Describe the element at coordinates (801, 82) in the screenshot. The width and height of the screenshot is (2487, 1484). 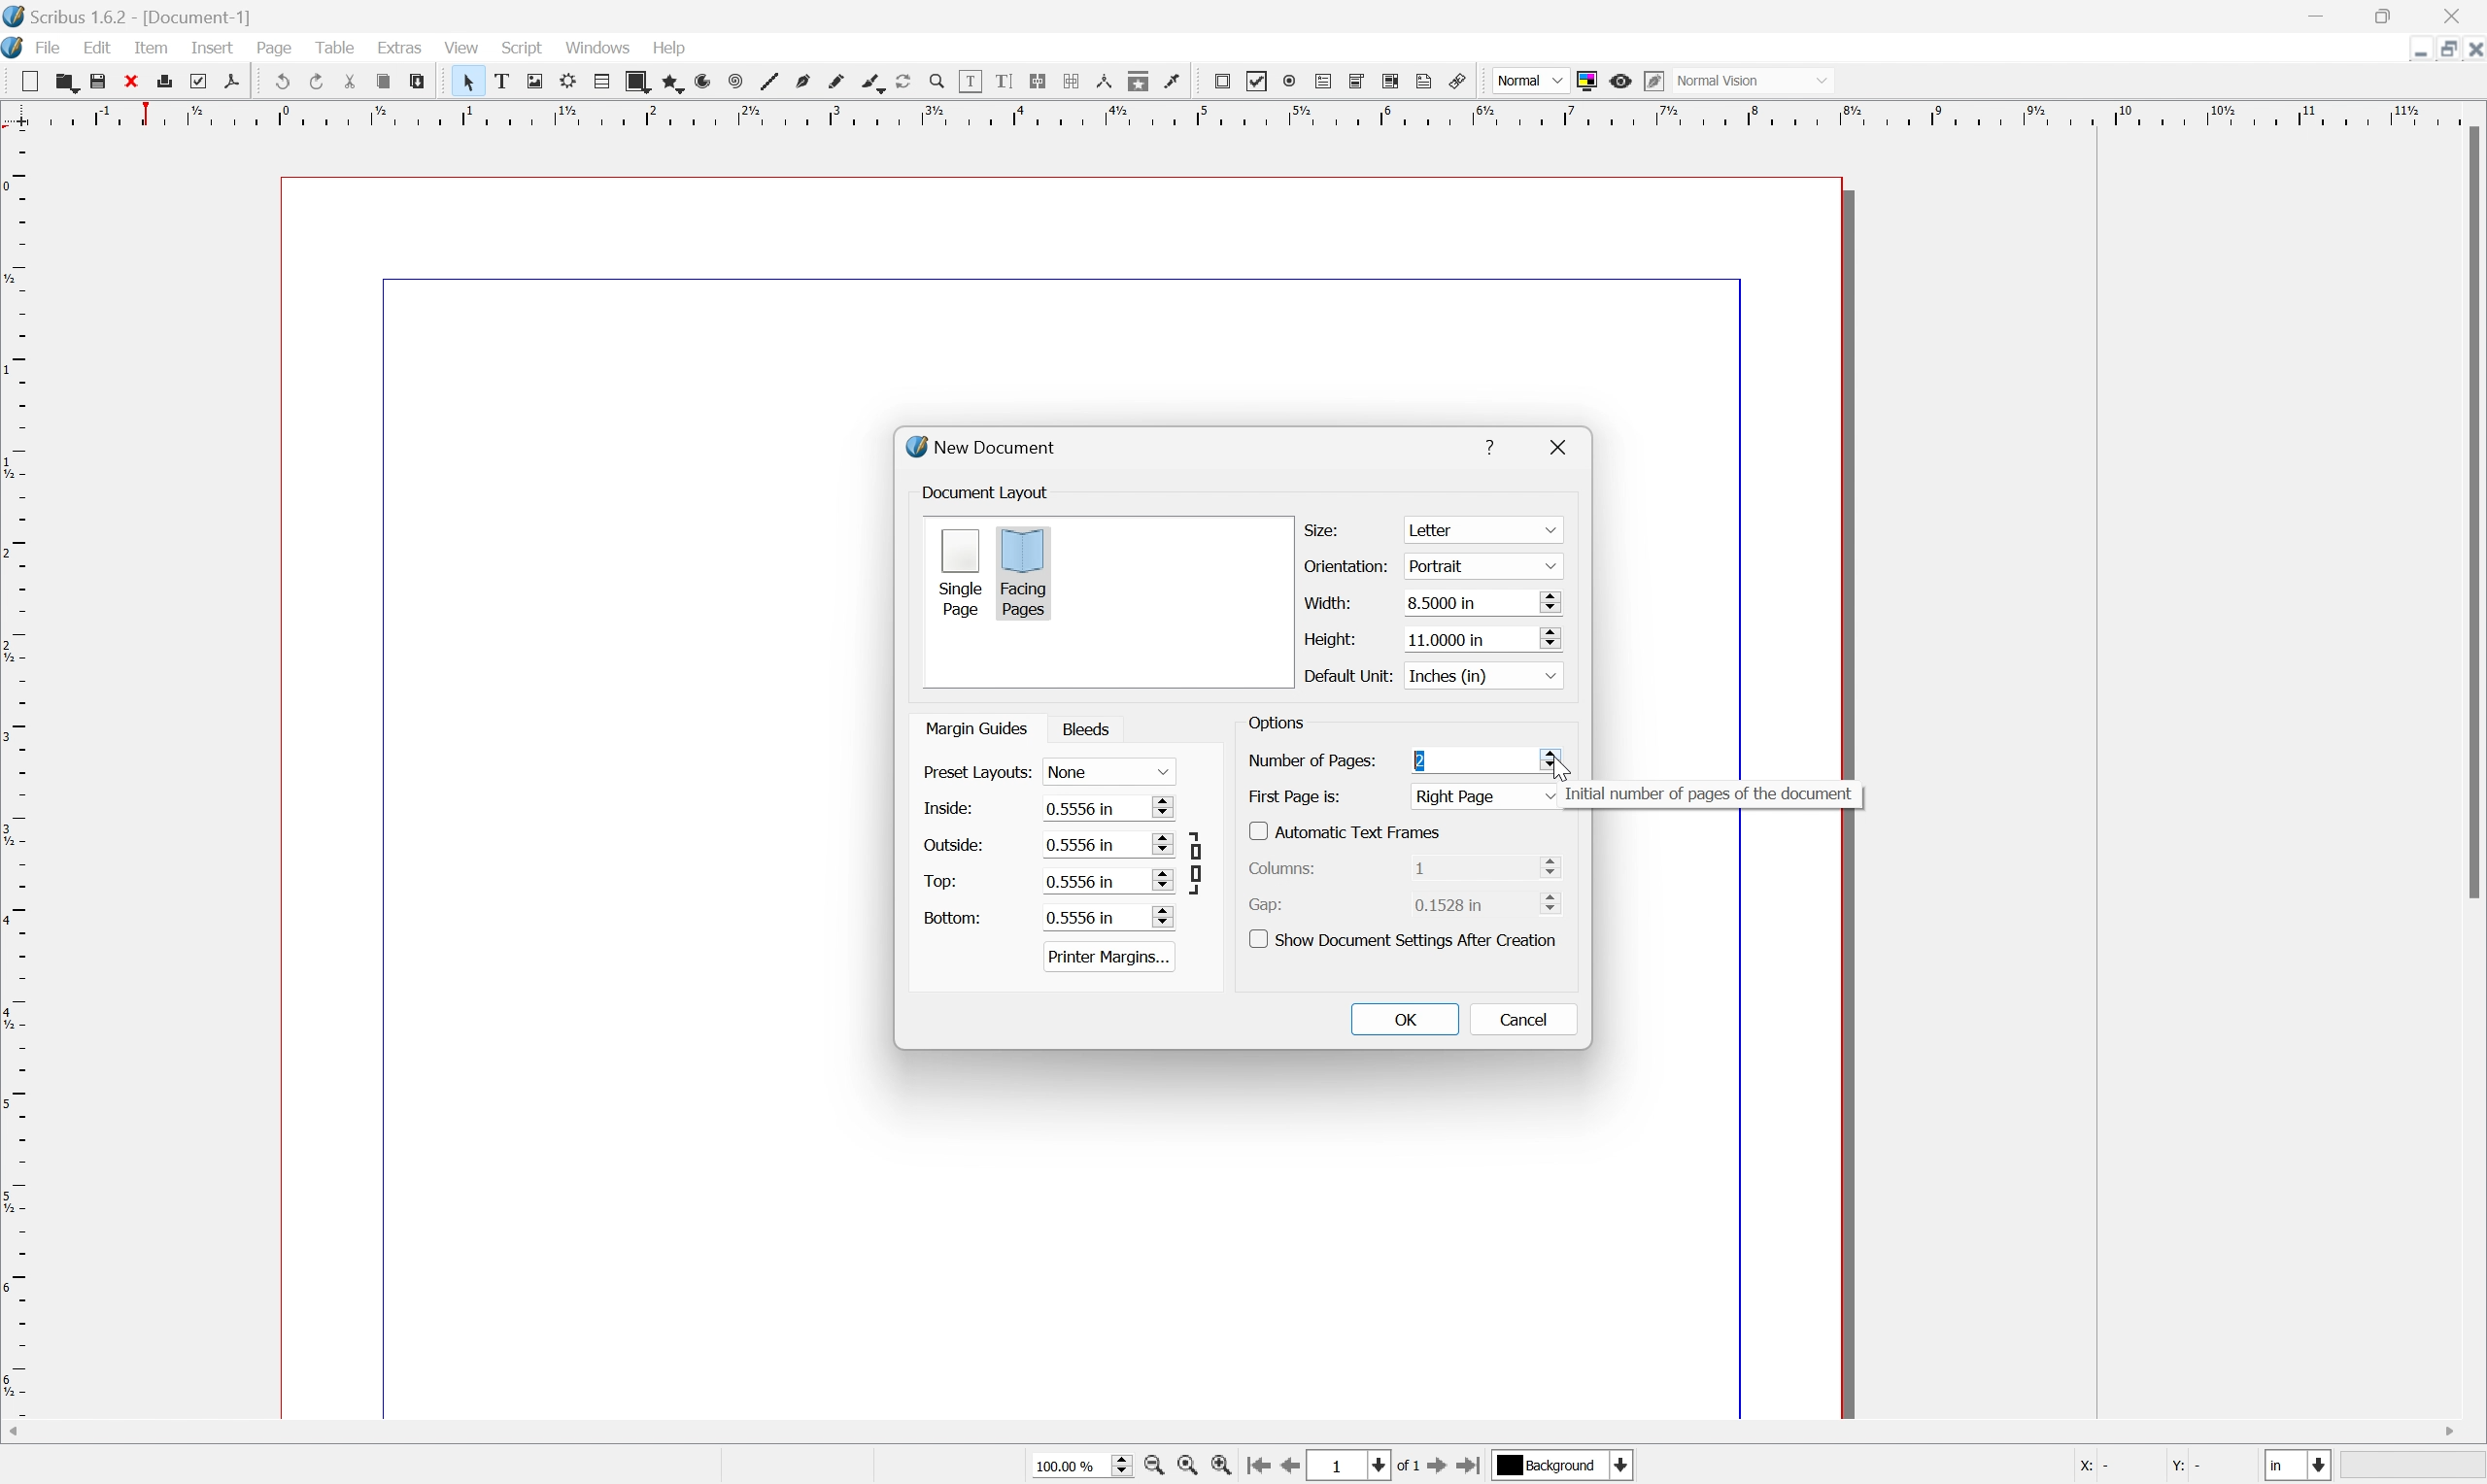
I see `Bezier curve` at that location.